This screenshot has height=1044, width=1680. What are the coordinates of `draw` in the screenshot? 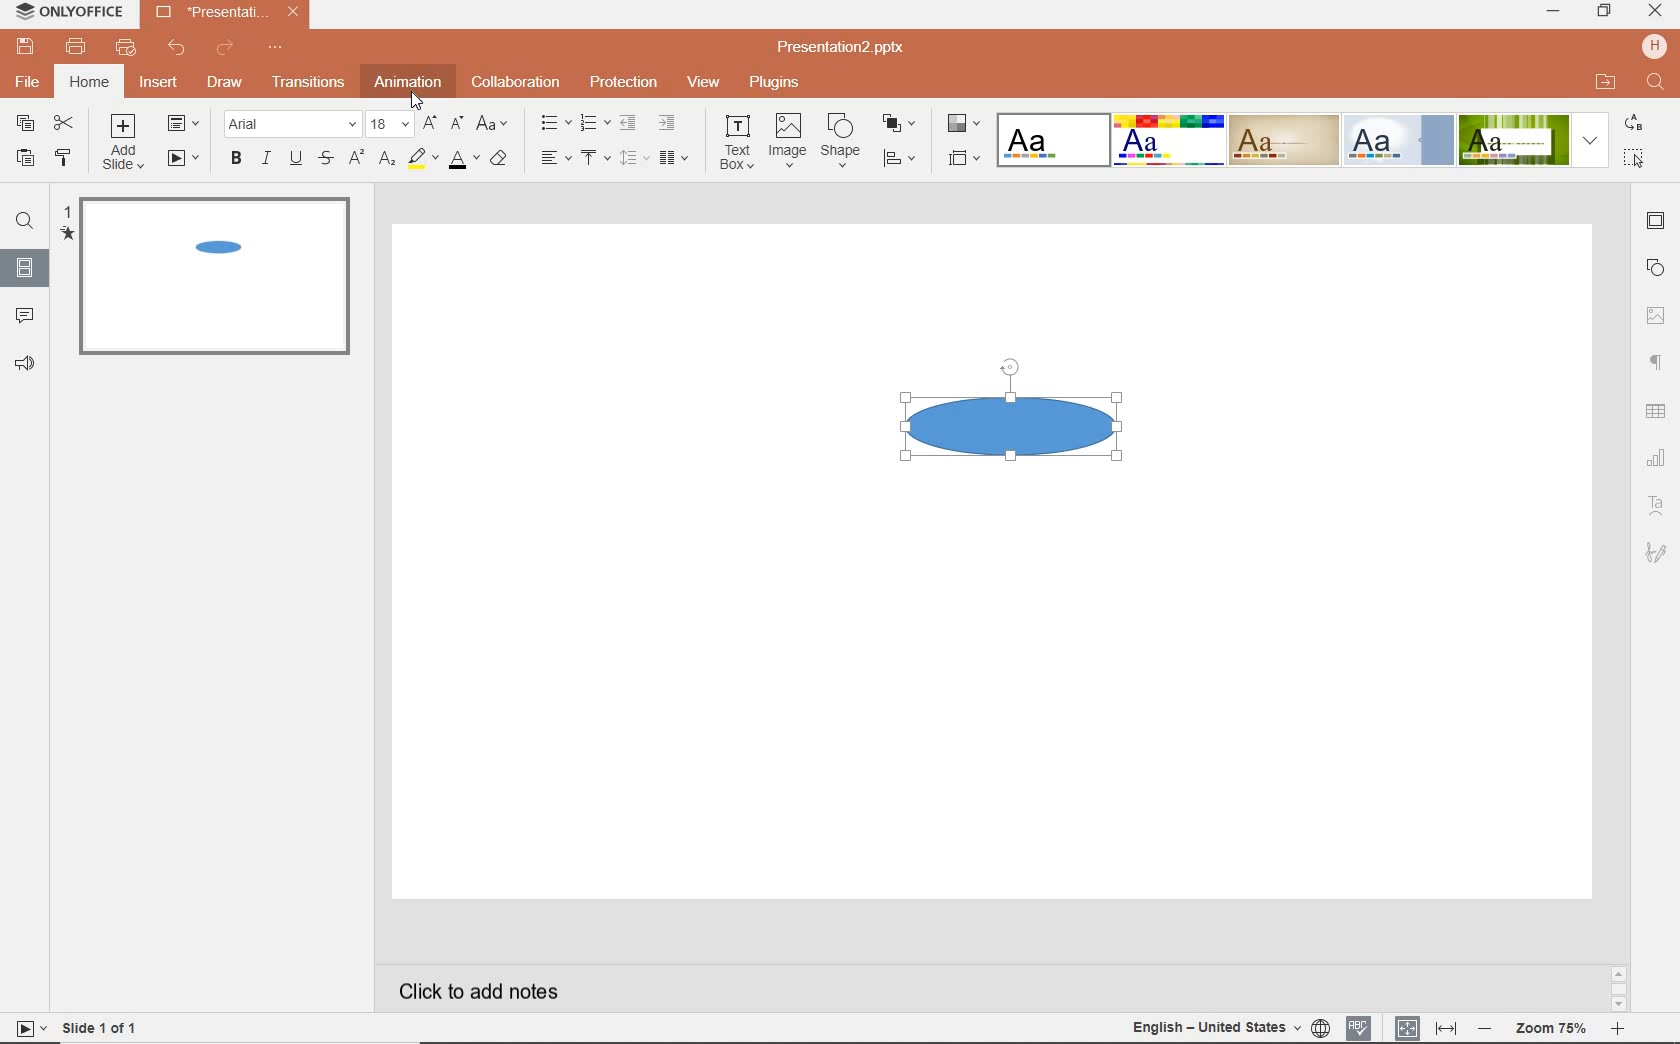 It's located at (224, 84).